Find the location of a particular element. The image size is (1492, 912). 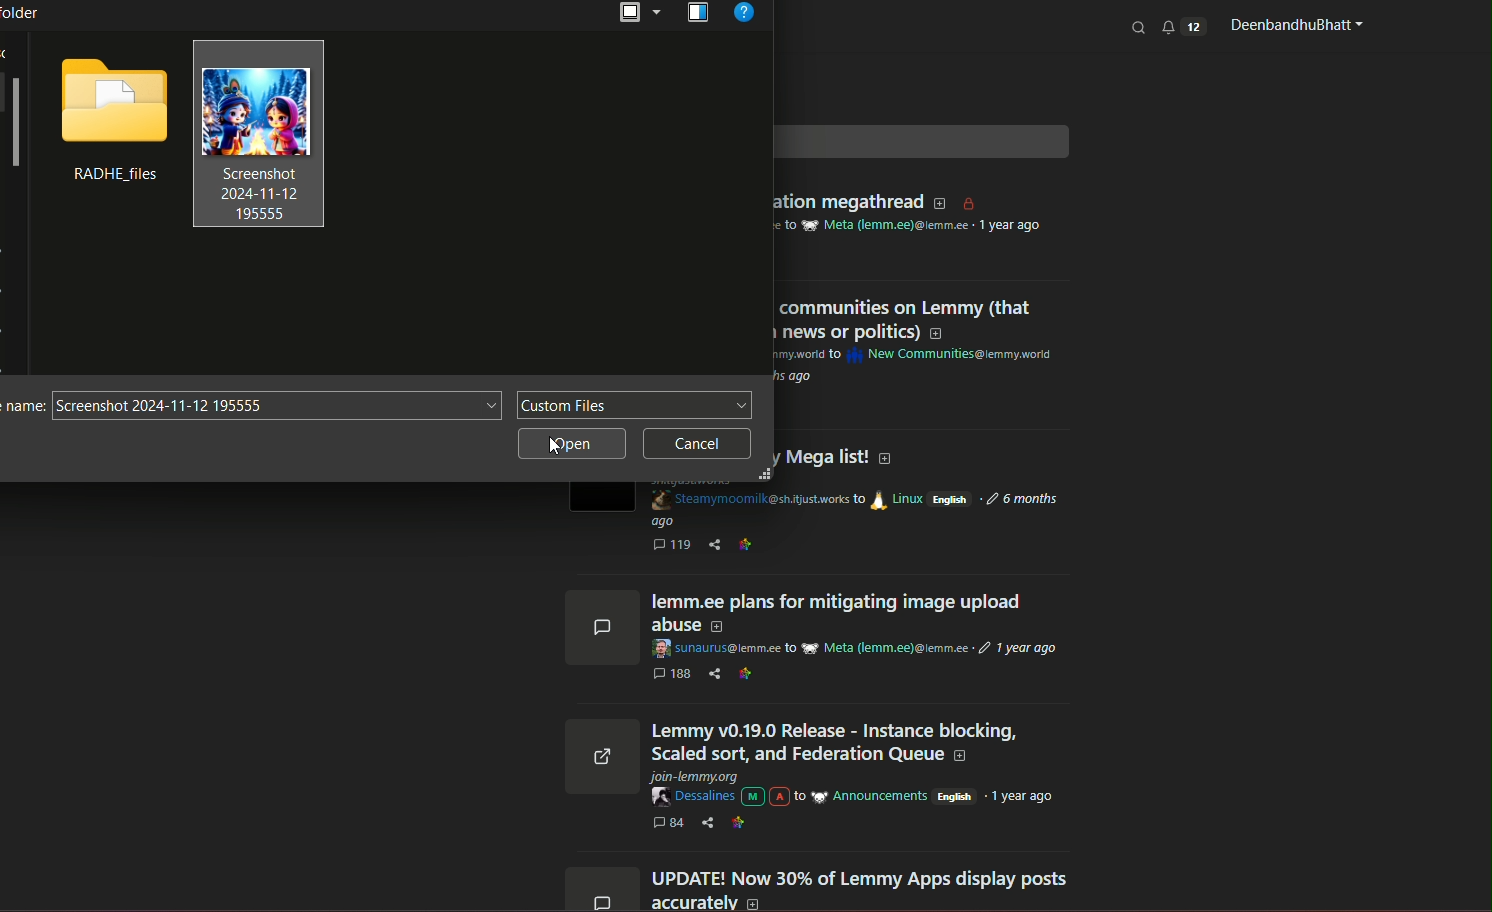

search is located at coordinates (1140, 27).